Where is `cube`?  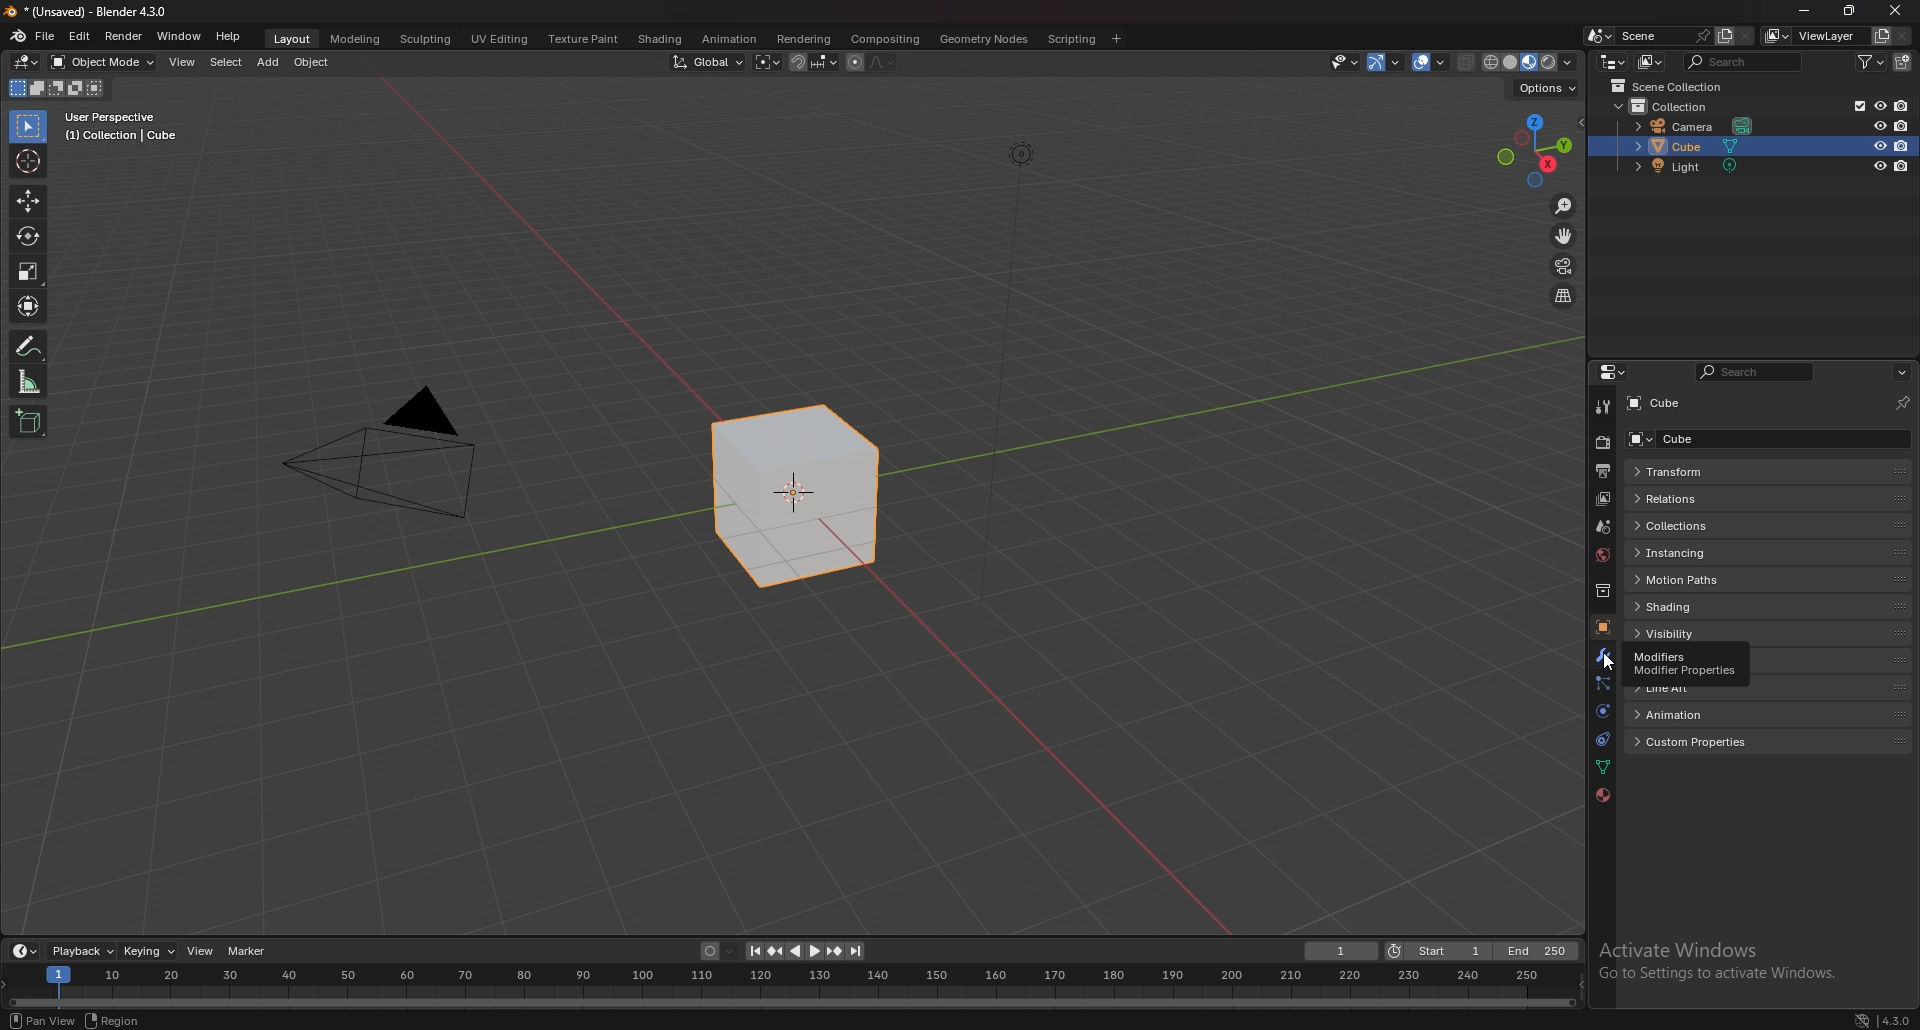 cube is located at coordinates (1708, 146).